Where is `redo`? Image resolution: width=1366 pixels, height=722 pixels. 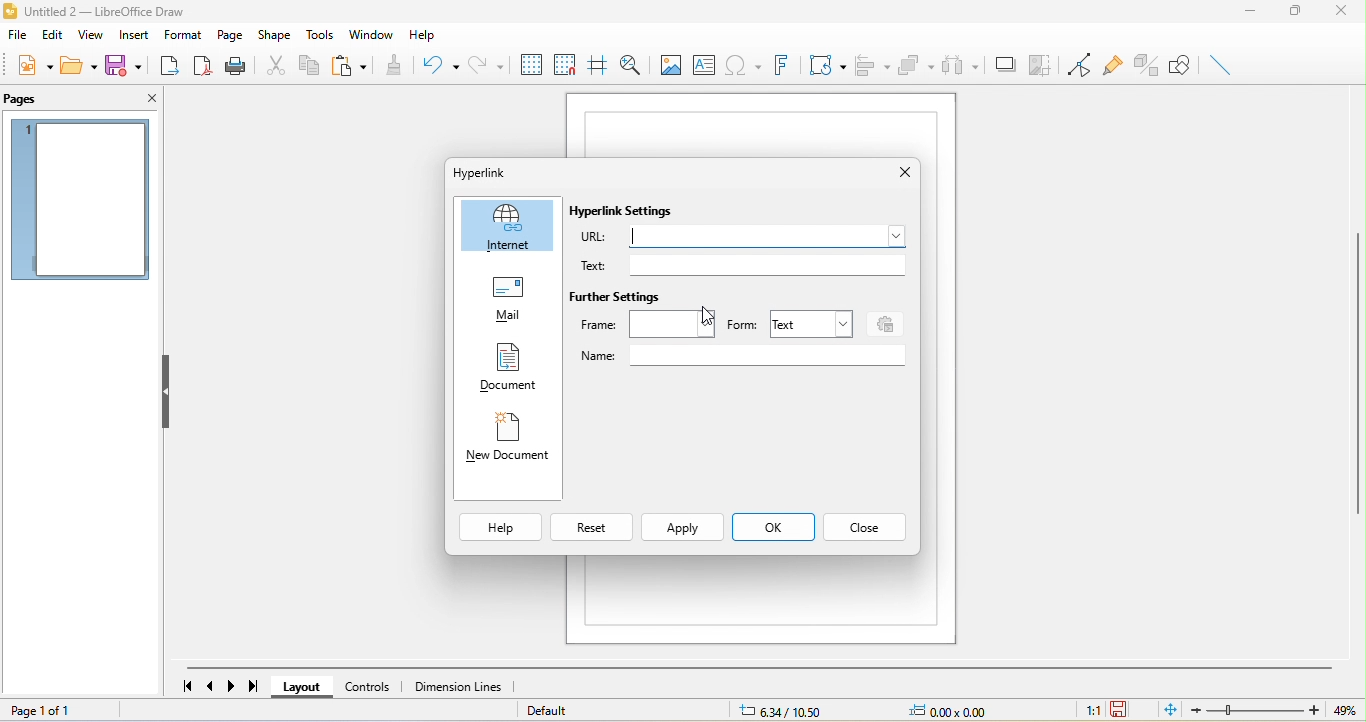
redo is located at coordinates (485, 64).